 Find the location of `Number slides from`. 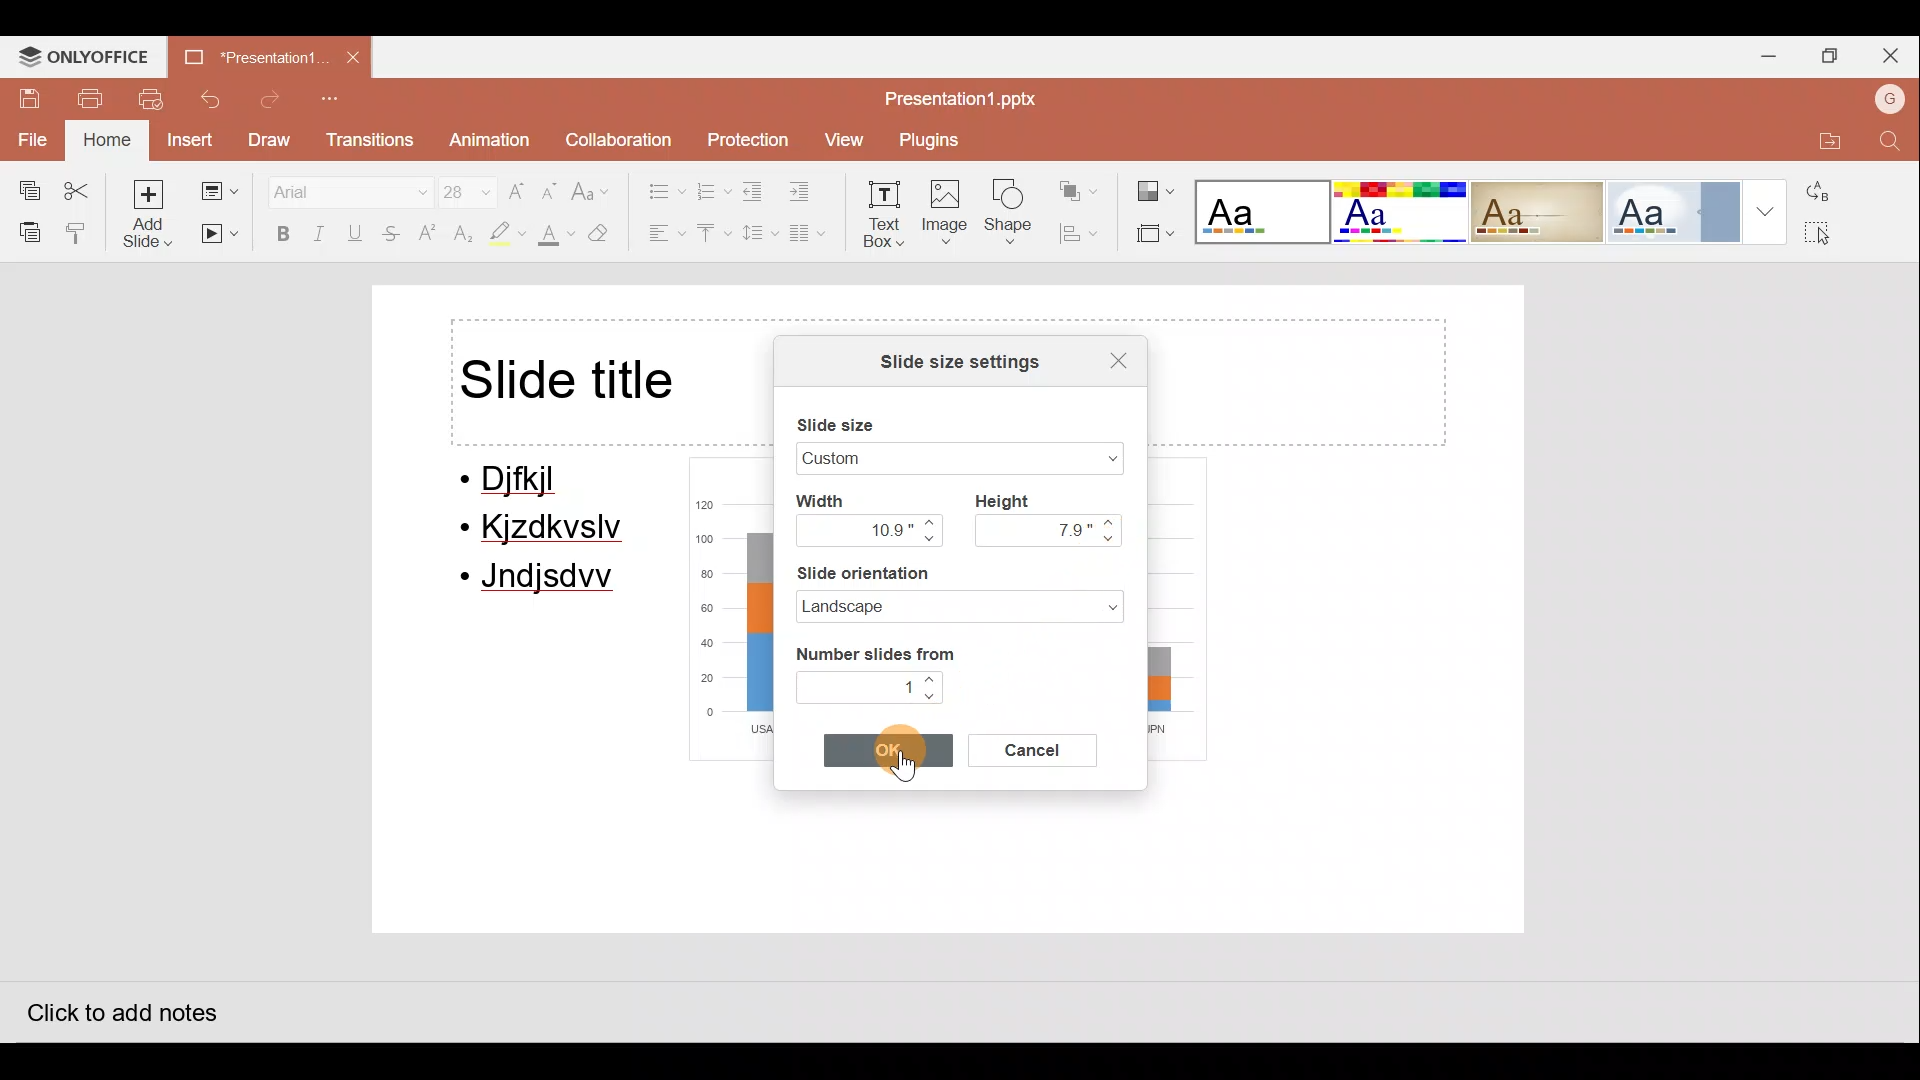

Number slides from is located at coordinates (873, 650).